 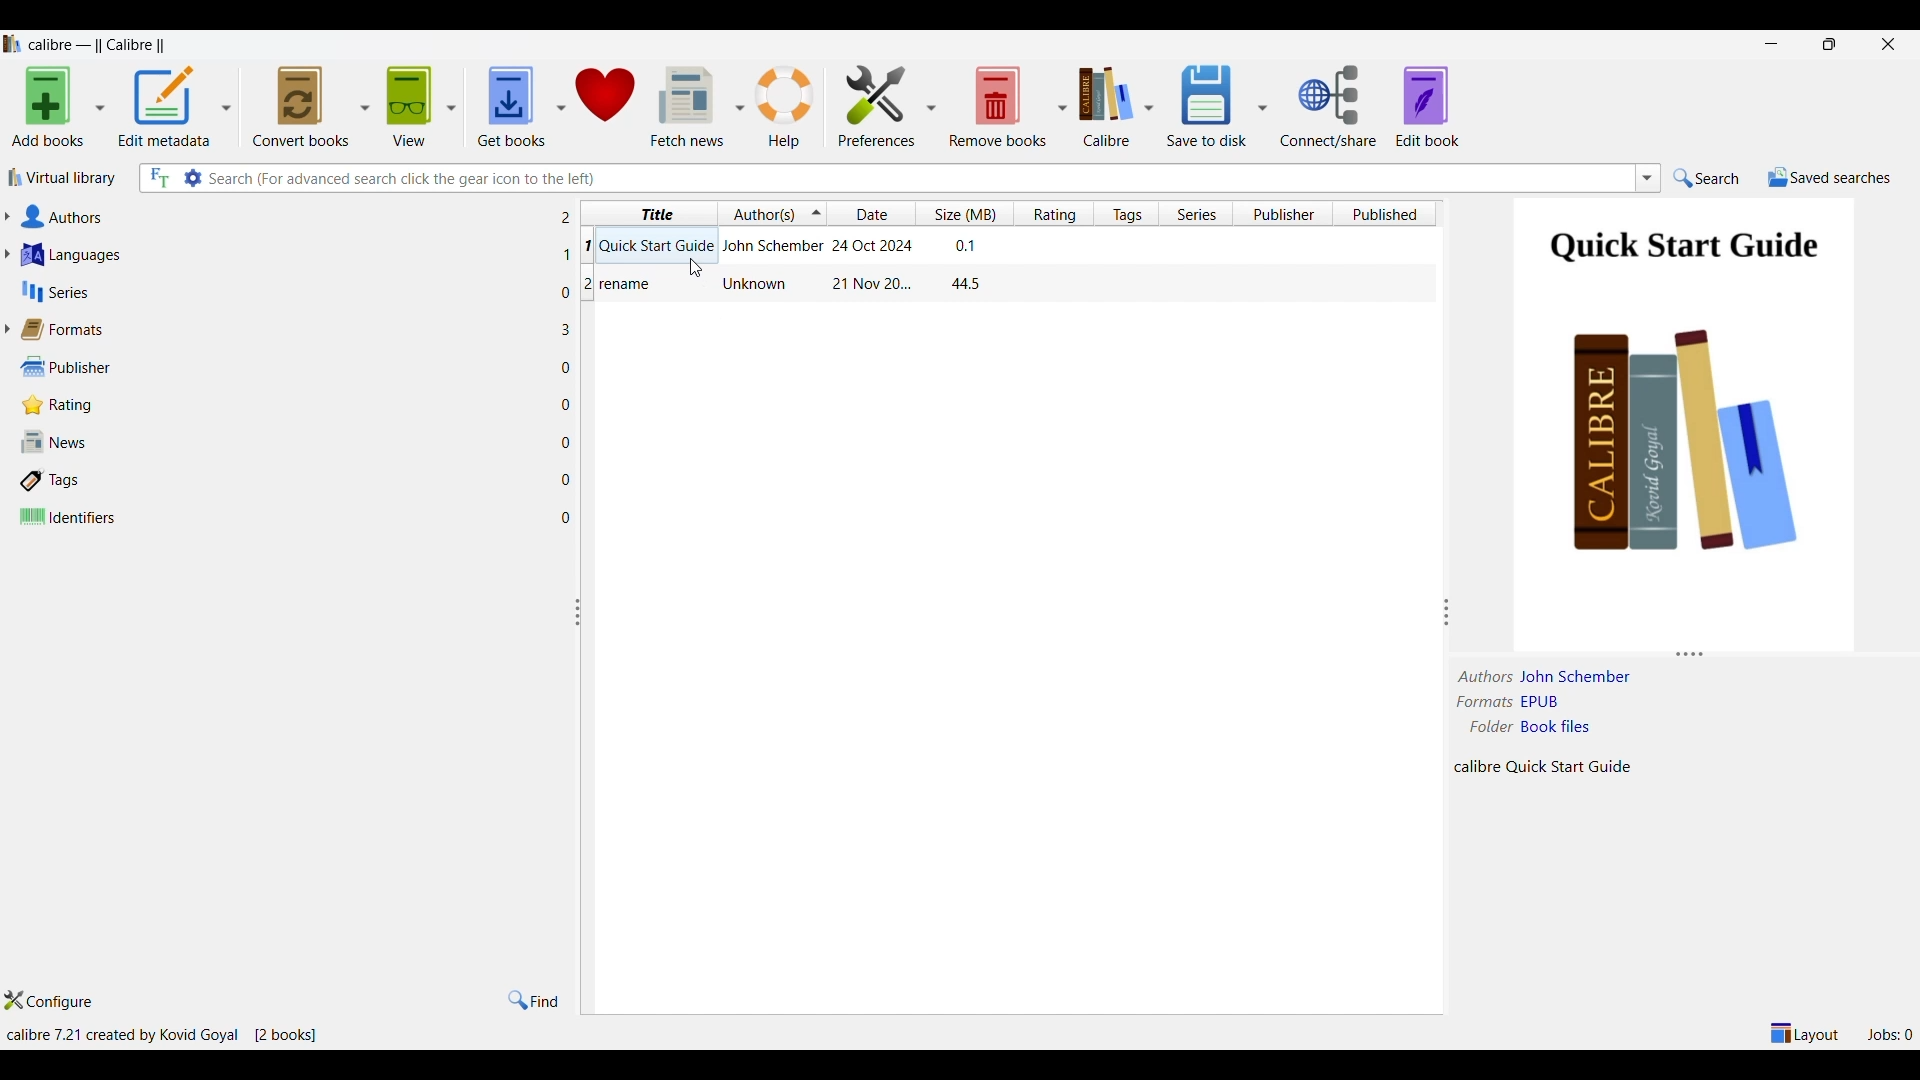 I want to click on Convert books, so click(x=301, y=107).